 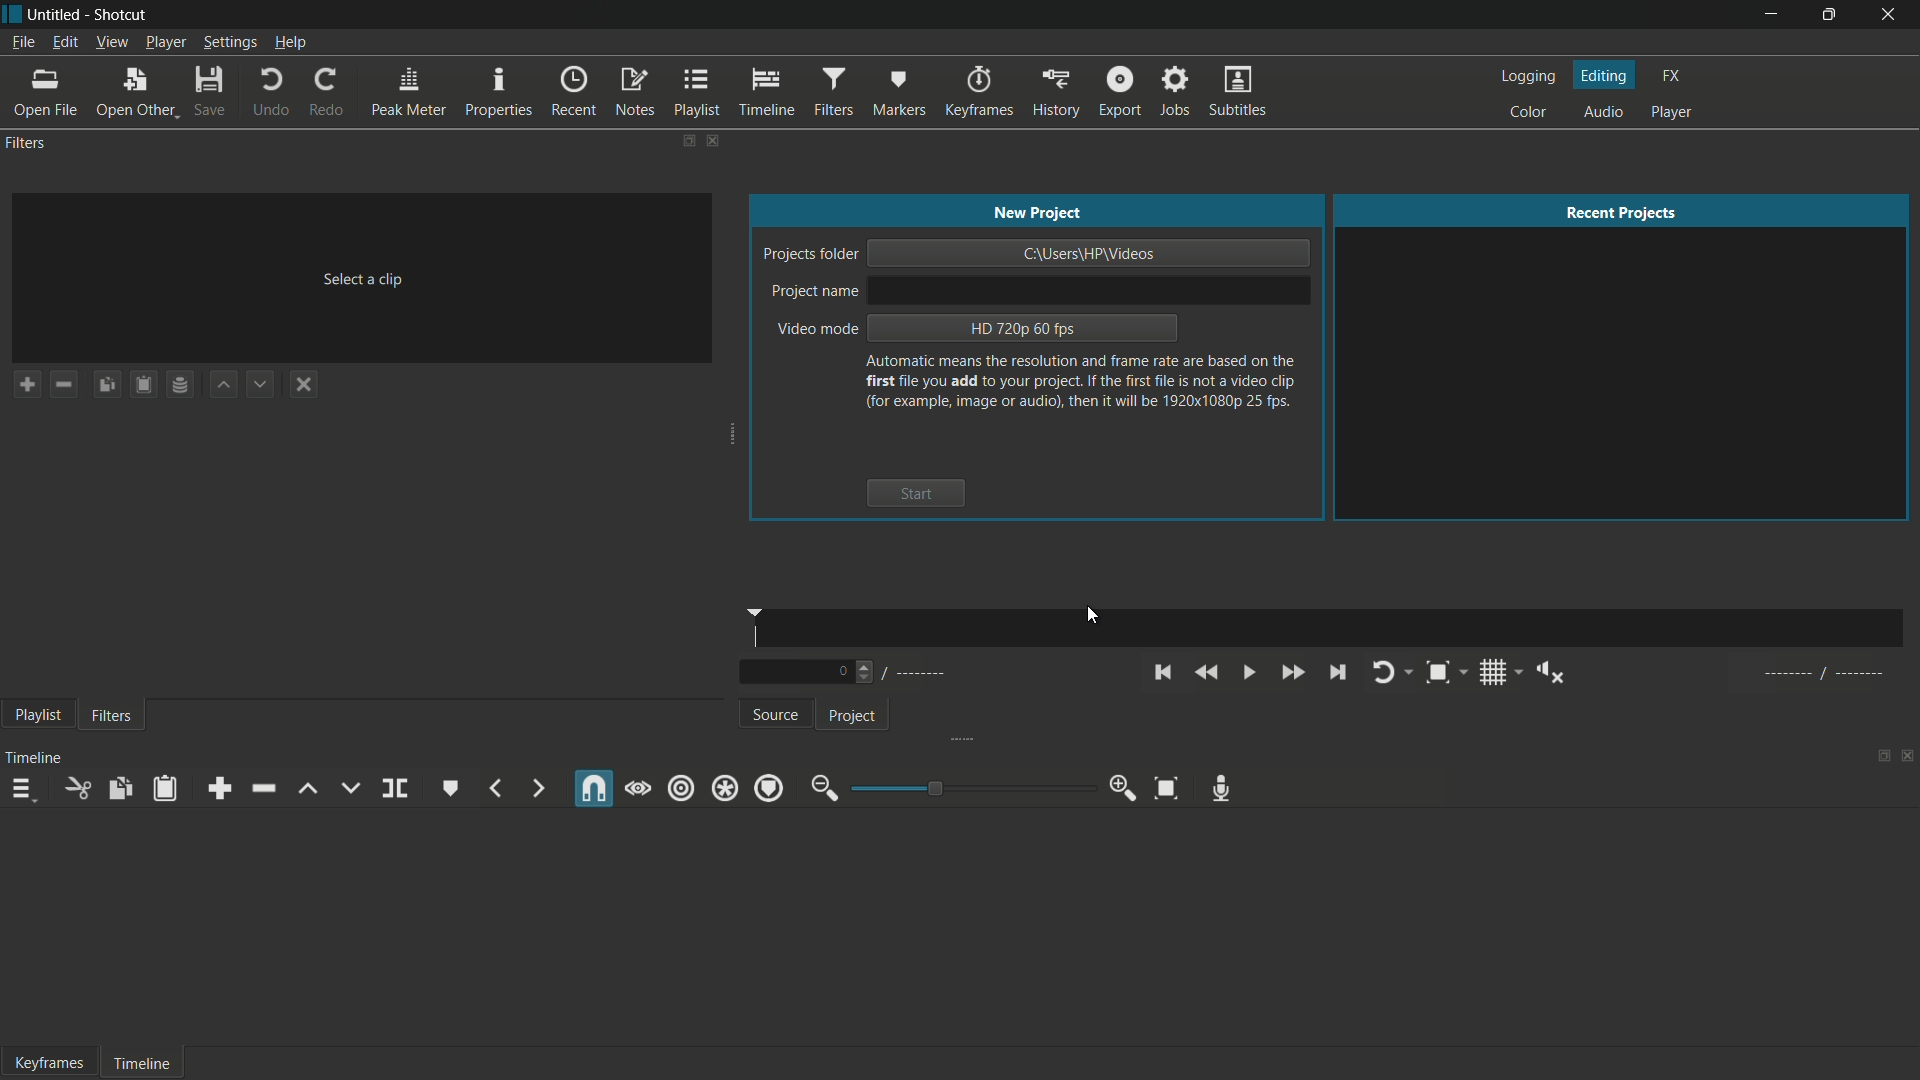 I want to click on scrub while dragging, so click(x=638, y=788).